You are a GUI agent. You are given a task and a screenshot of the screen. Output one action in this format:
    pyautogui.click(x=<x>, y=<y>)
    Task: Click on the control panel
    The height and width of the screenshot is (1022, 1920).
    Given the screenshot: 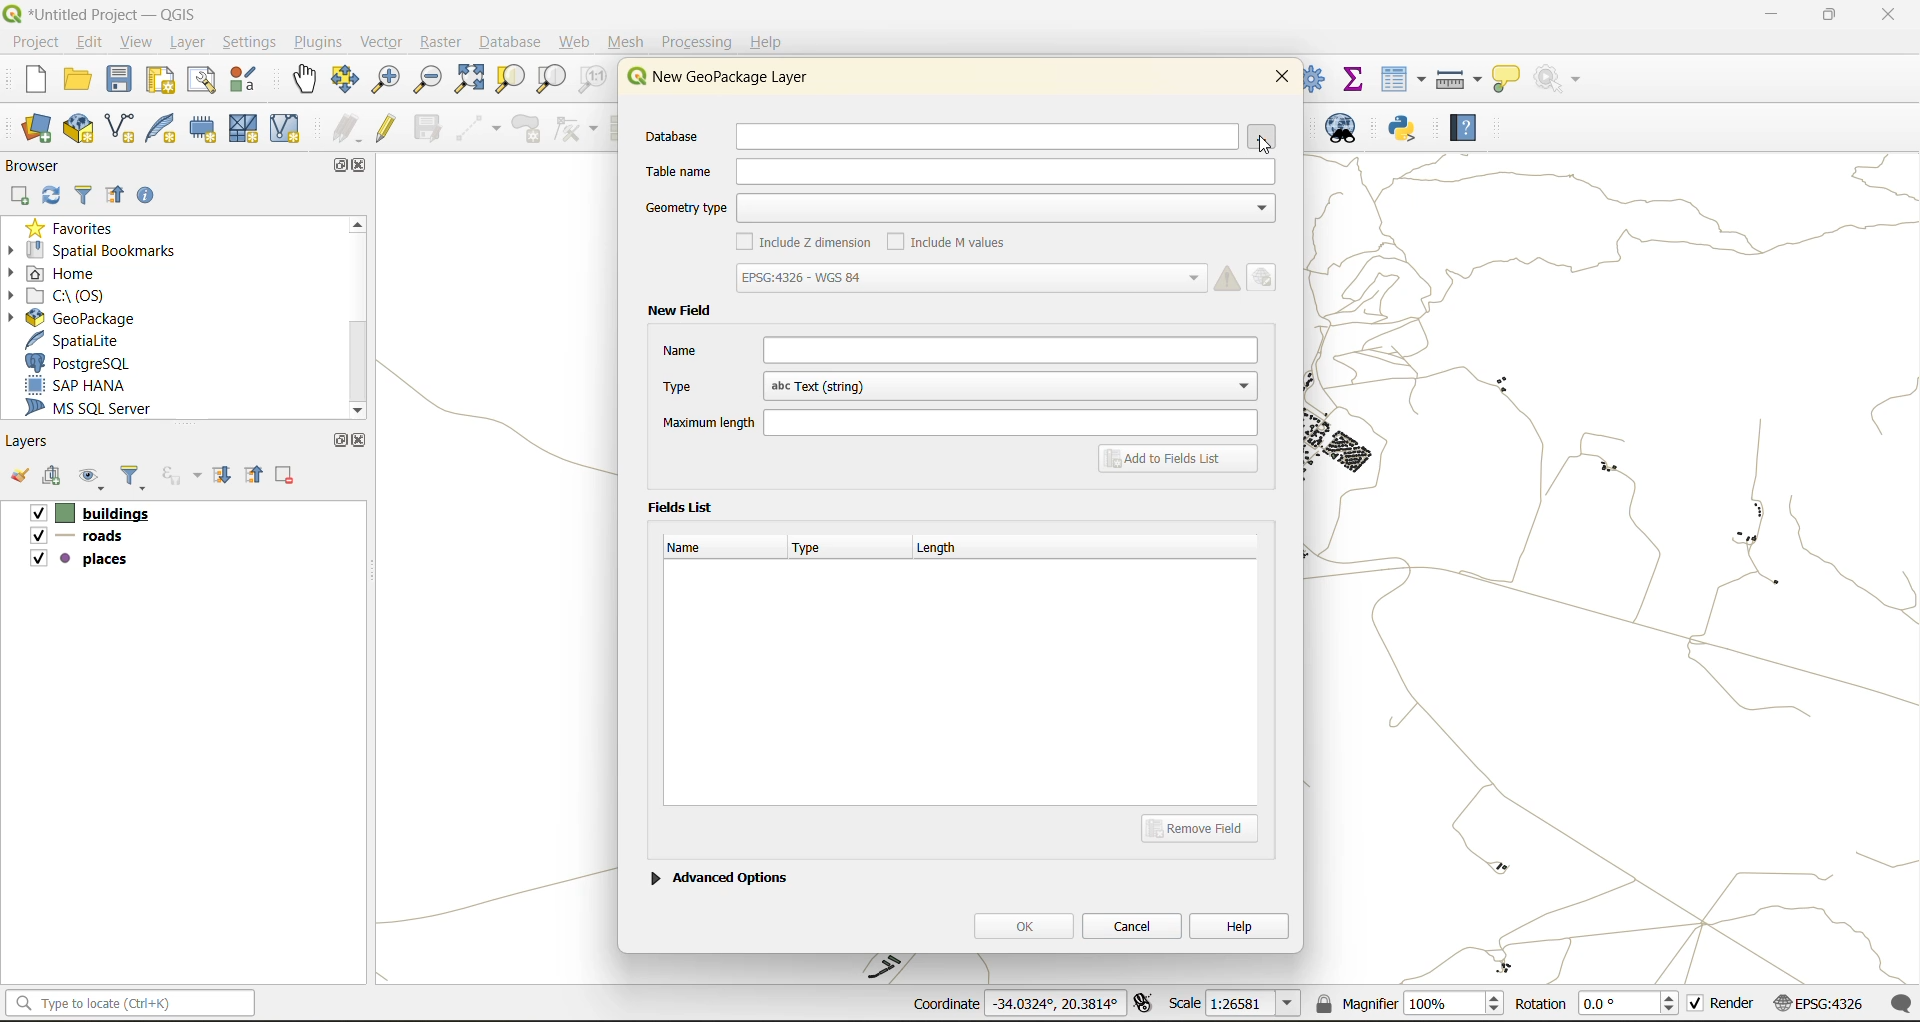 What is the action you would take?
    pyautogui.click(x=1315, y=80)
    